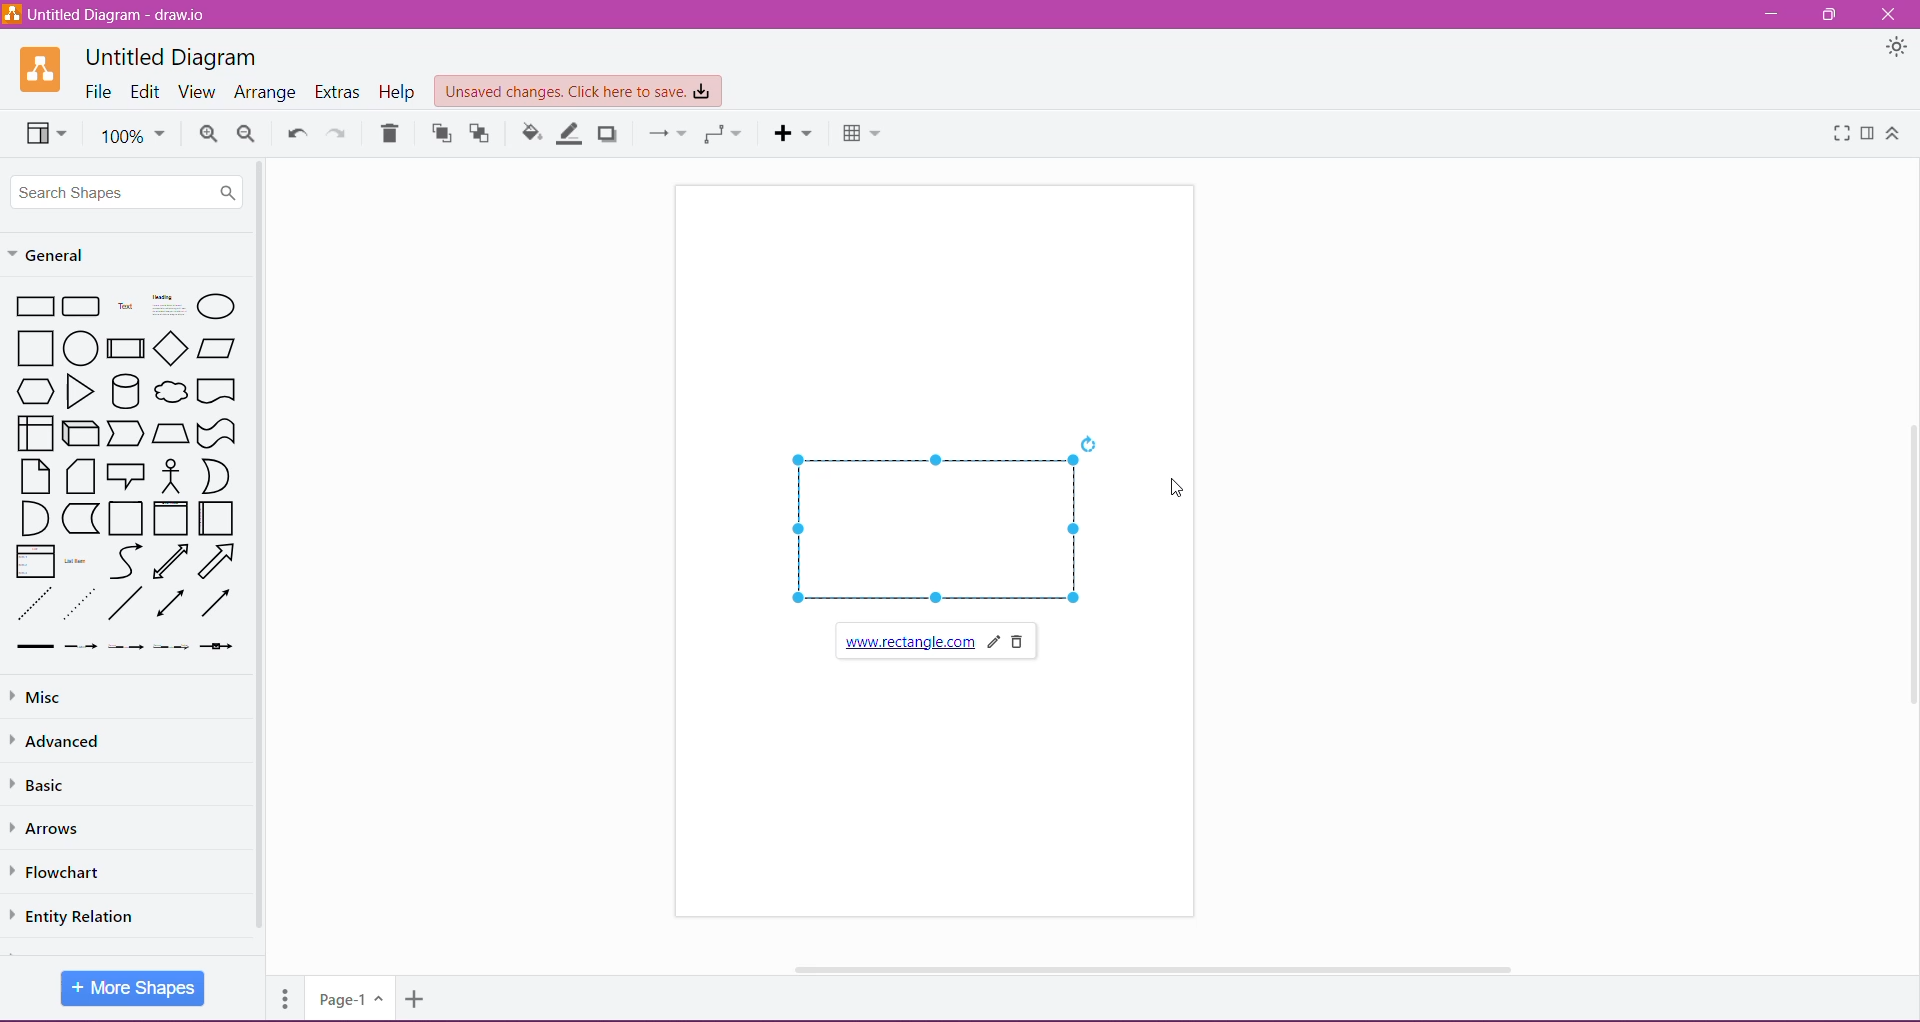 The height and width of the screenshot is (1022, 1920). What do you see at coordinates (391, 133) in the screenshot?
I see `Delete` at bounding box center [391, 133].